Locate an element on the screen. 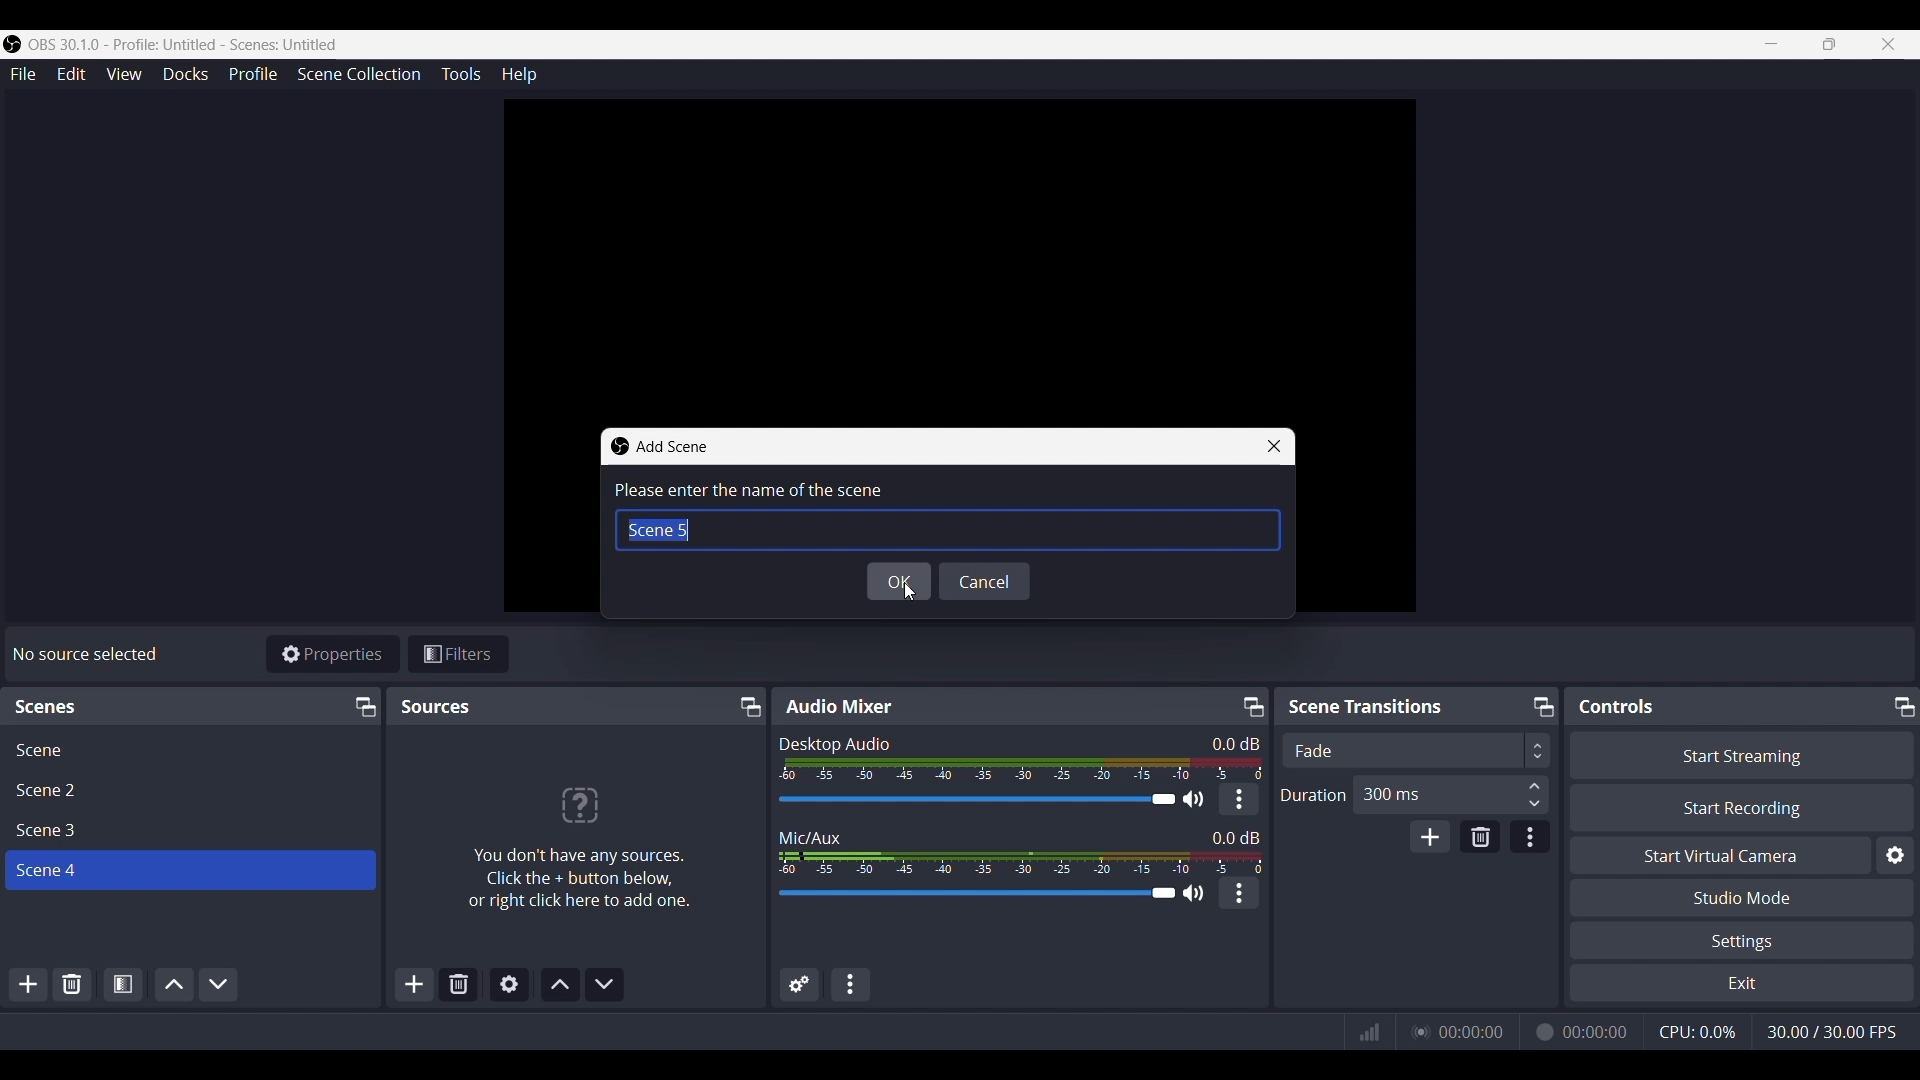  Remove Configurable transition is located at coordinates (1481, 836).